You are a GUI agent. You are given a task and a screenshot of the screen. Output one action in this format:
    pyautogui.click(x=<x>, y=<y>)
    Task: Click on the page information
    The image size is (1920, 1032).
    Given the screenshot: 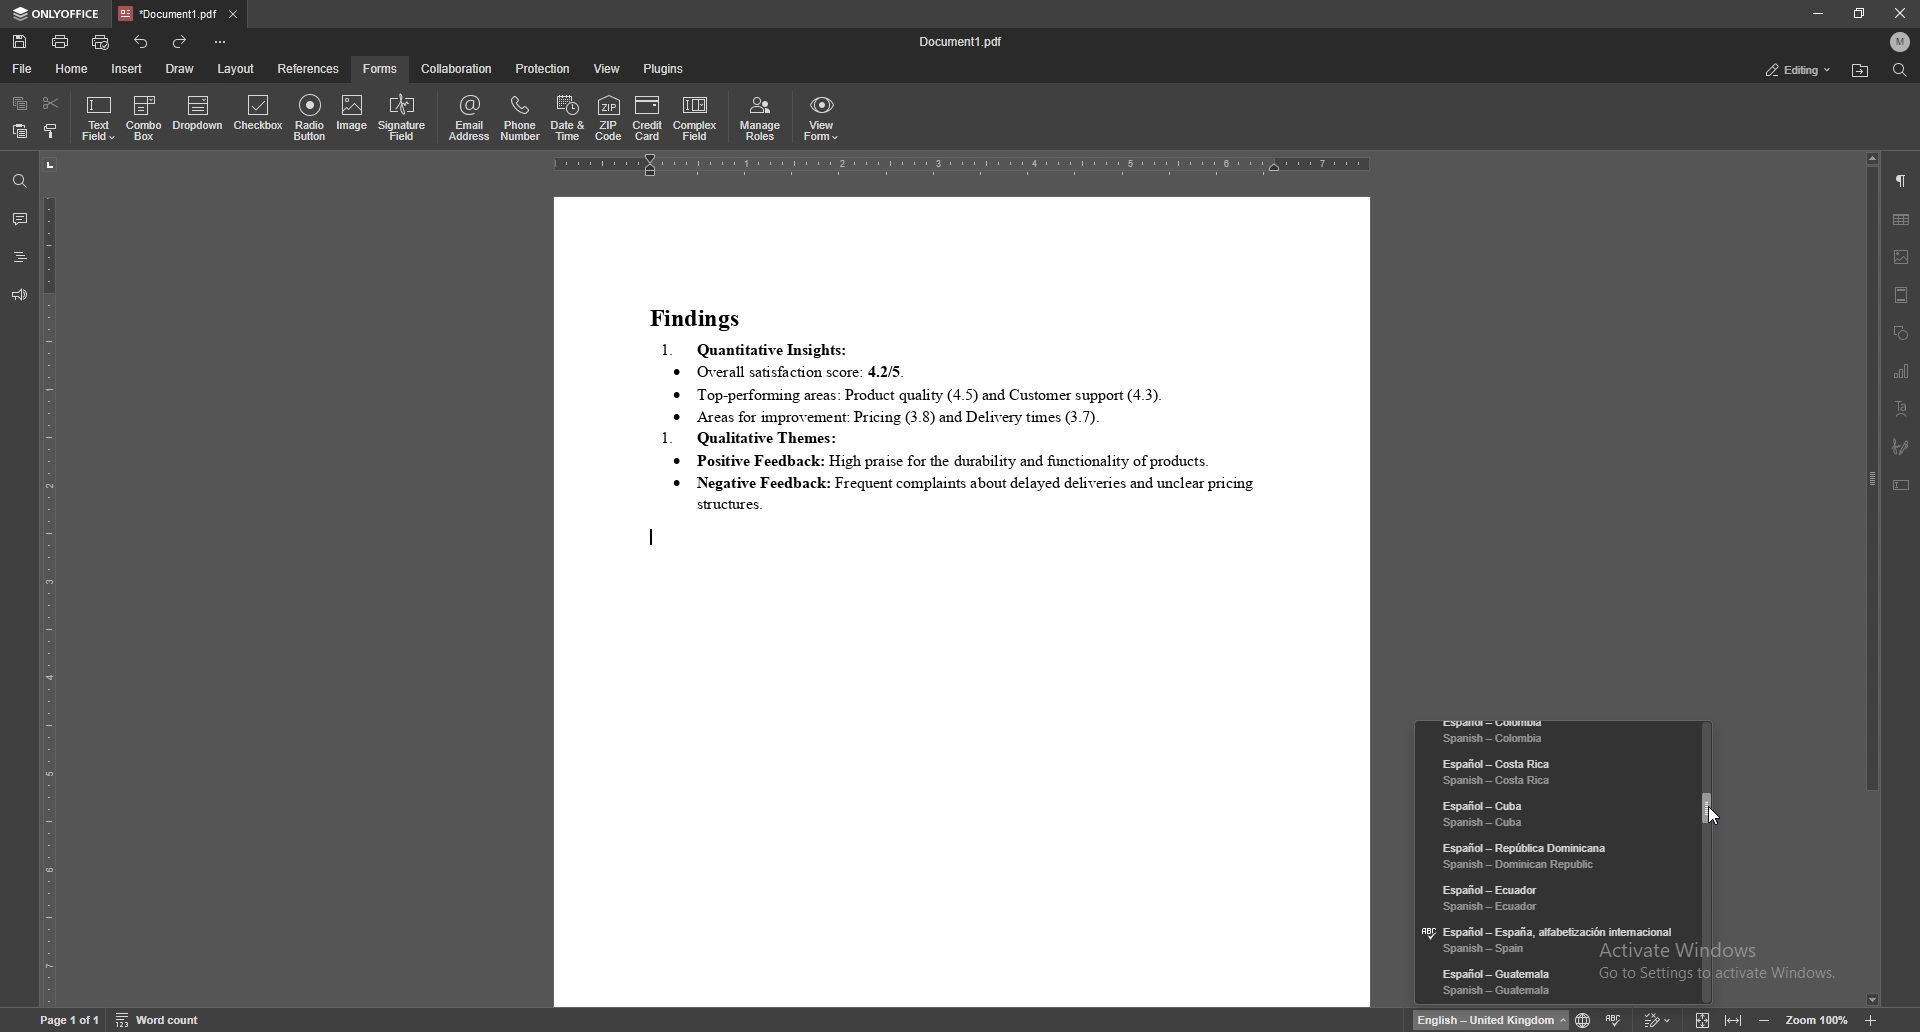 What is the action you would take?
    pyautogui.click(x=67, y=1022)
    